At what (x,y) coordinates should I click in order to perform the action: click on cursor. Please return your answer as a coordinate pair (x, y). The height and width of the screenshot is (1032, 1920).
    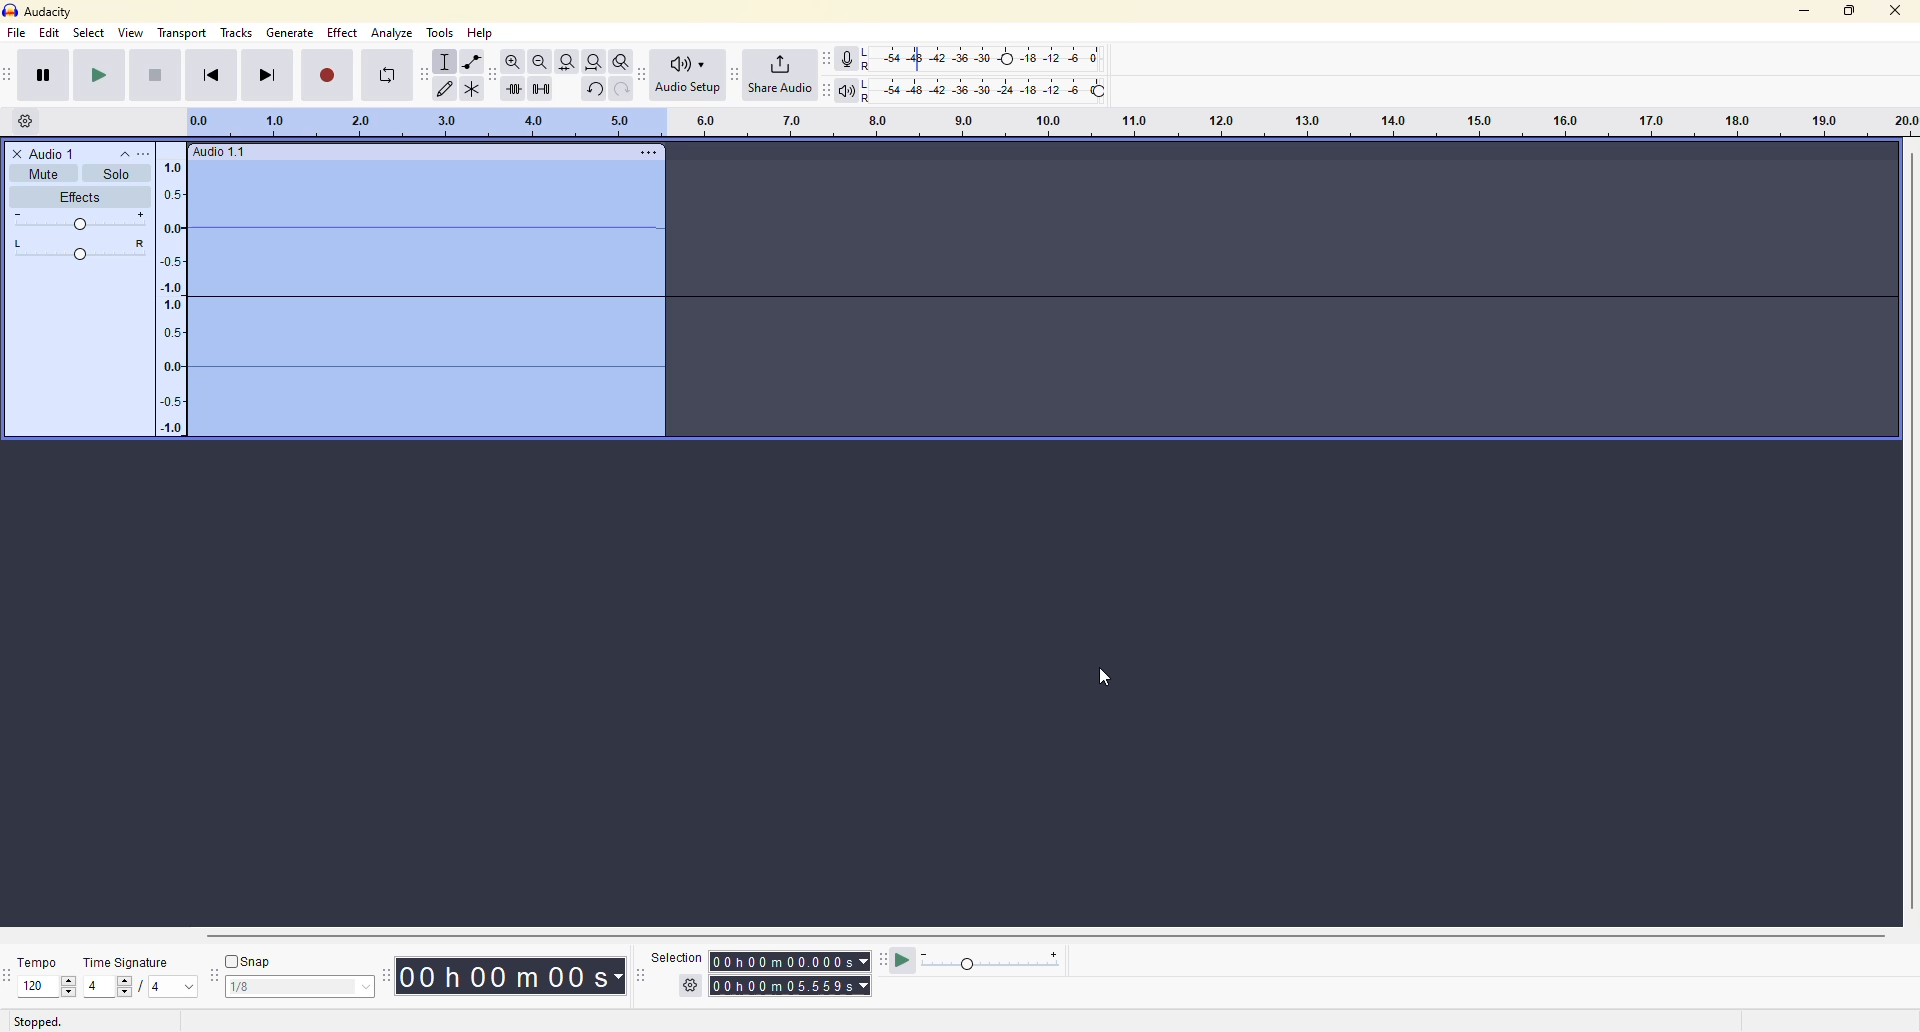
    Looking at the image, I should click on (1103, 678).